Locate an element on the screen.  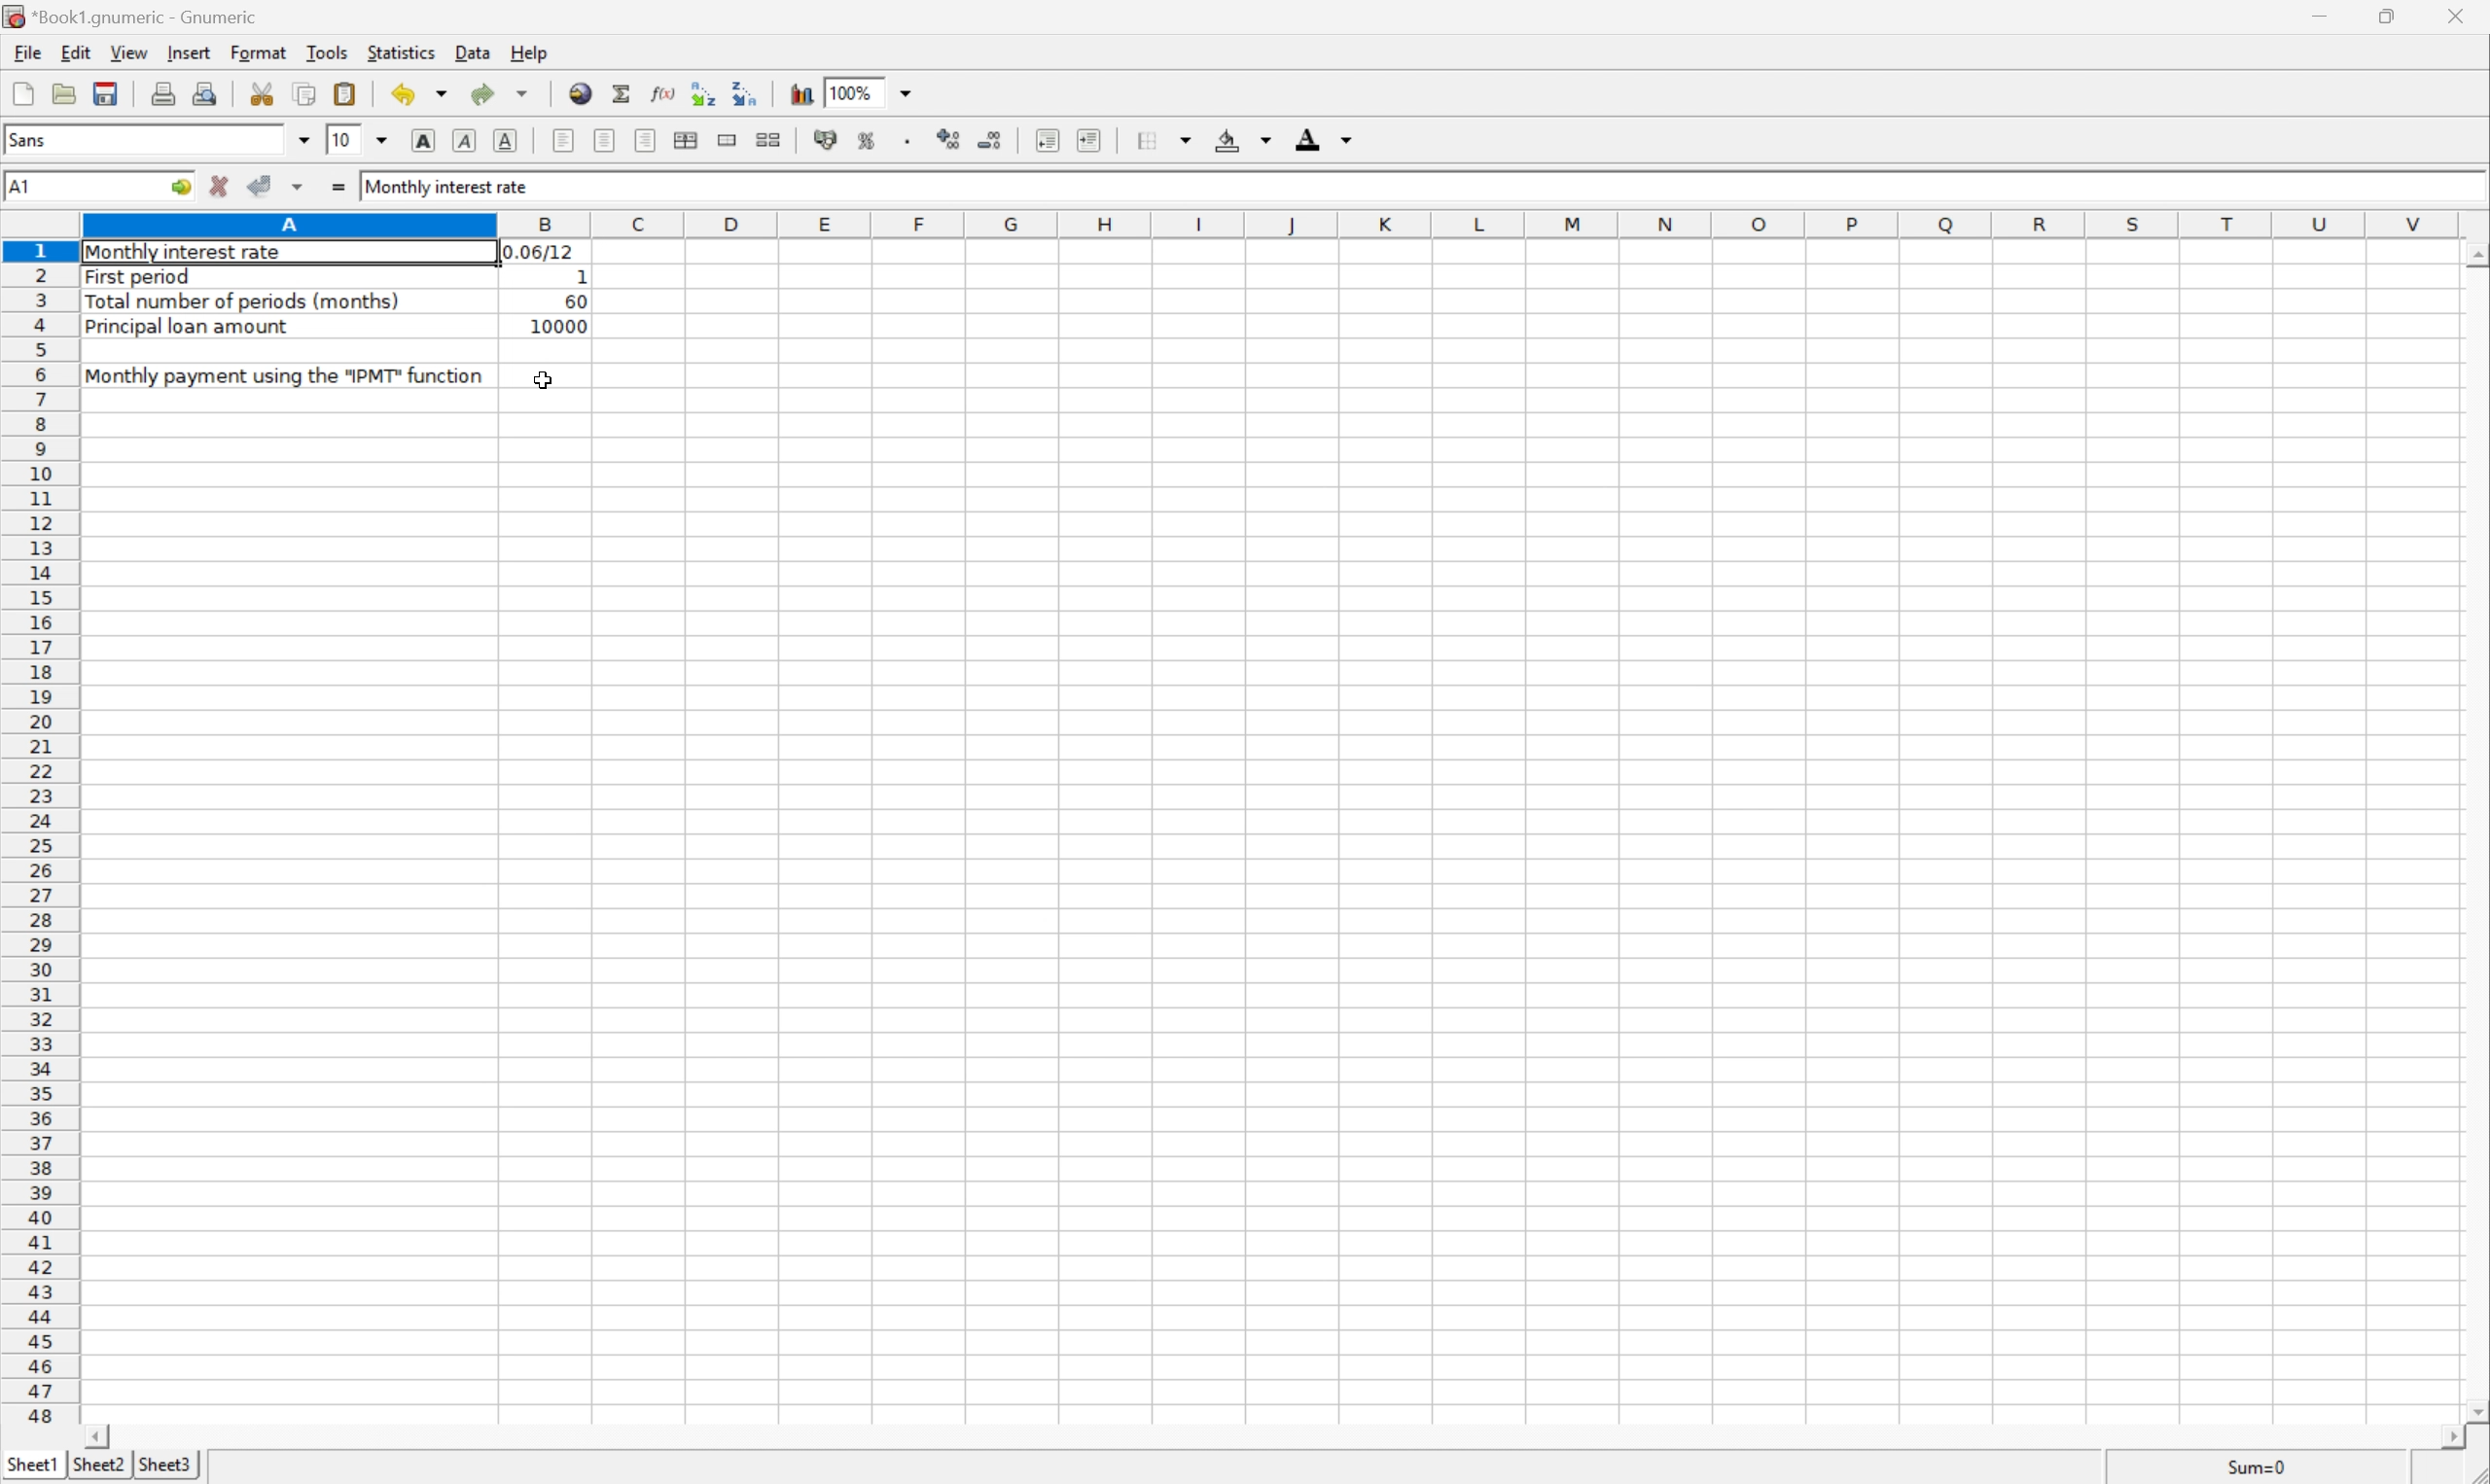
Paste clipboard is located at coordinates (344, 93).